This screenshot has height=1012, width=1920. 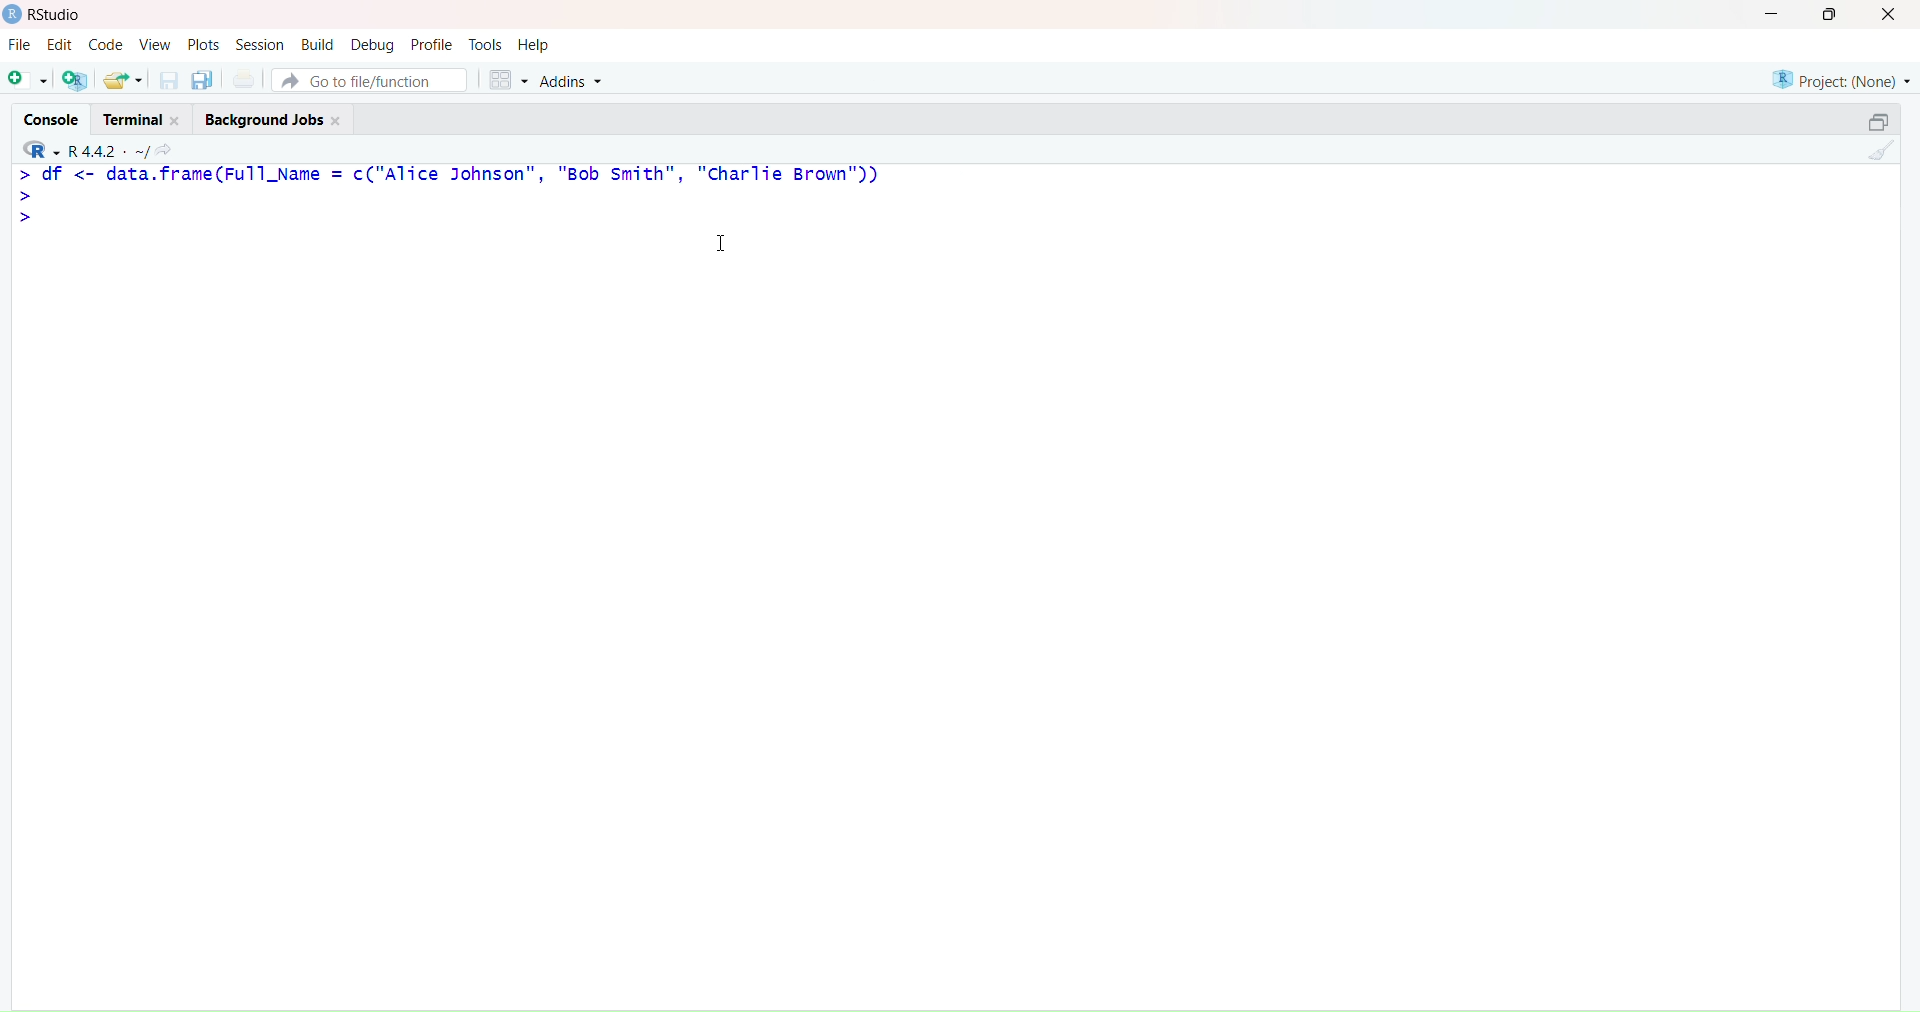 I want to click on Debug, so click(x=372, y=45).